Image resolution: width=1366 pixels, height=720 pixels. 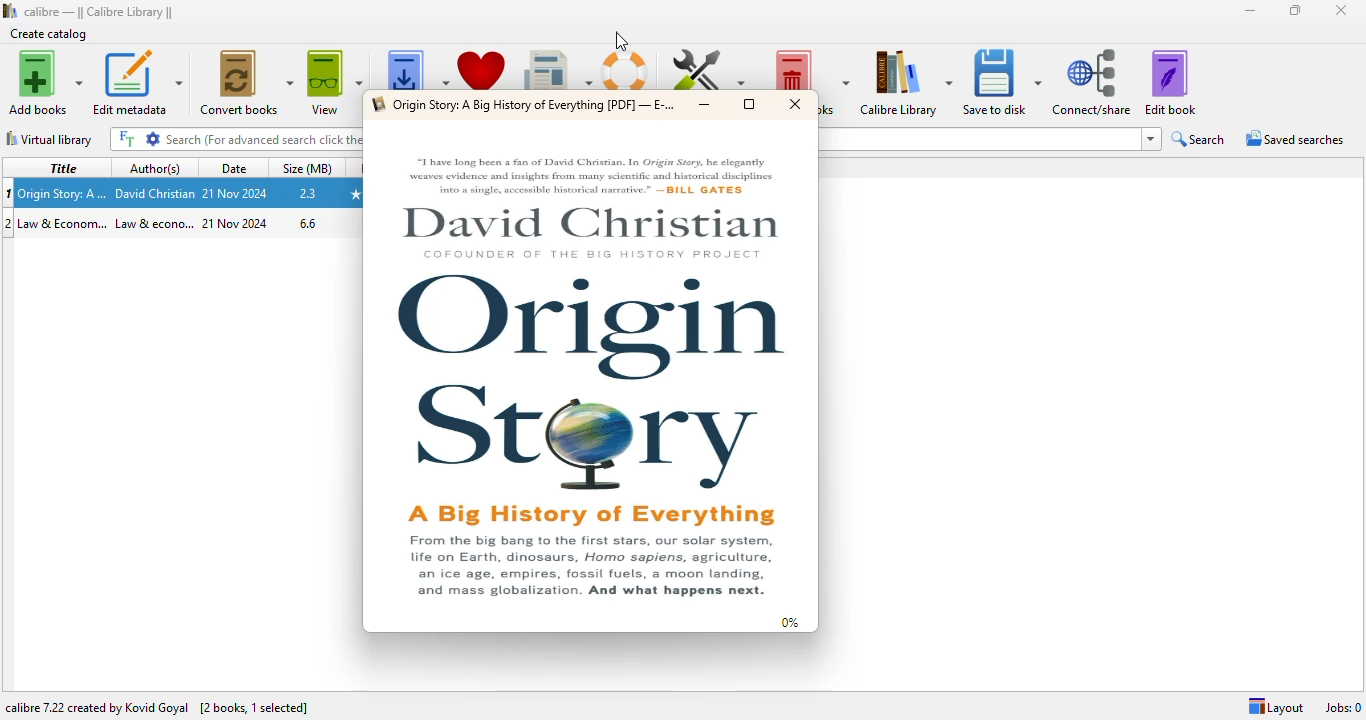 What do you see at coordinates (594, 173) in the screenshot?
I see `text` at bounding box center [594, 173].